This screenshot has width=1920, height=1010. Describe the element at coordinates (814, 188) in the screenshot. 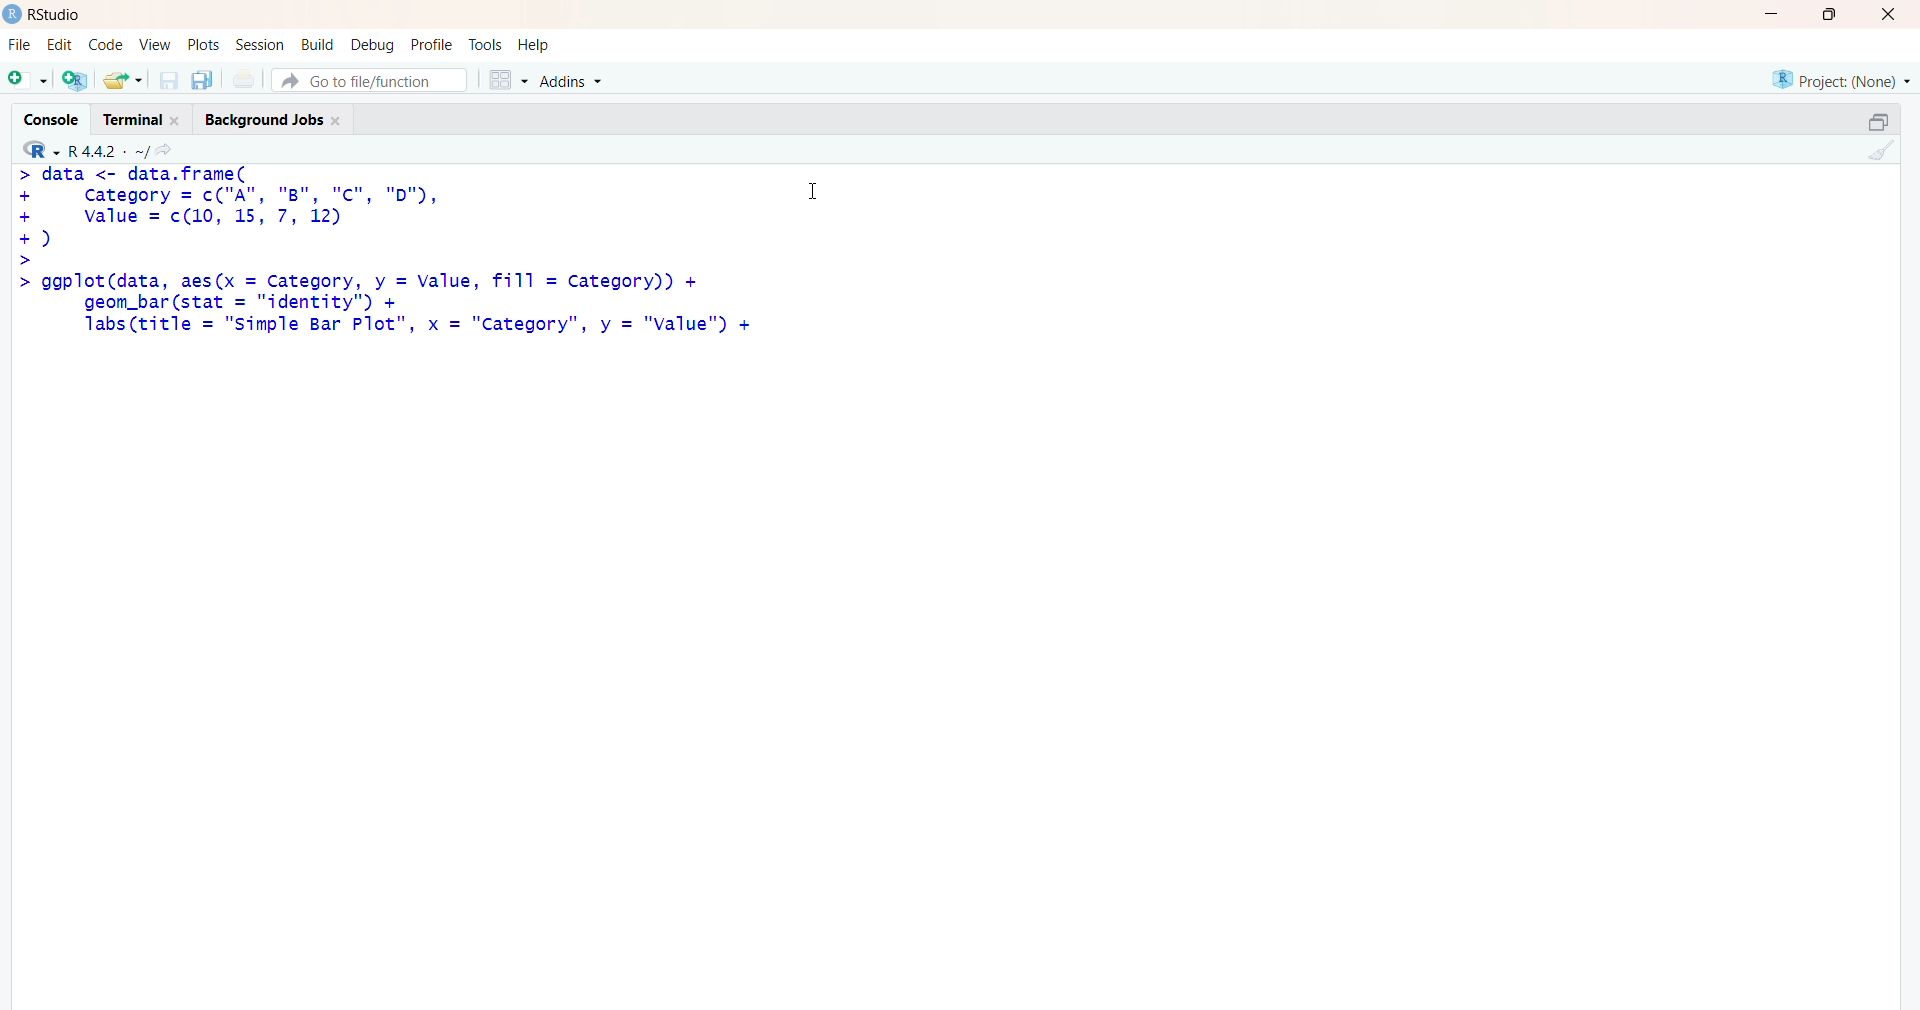

I see `Cursor` at that location.